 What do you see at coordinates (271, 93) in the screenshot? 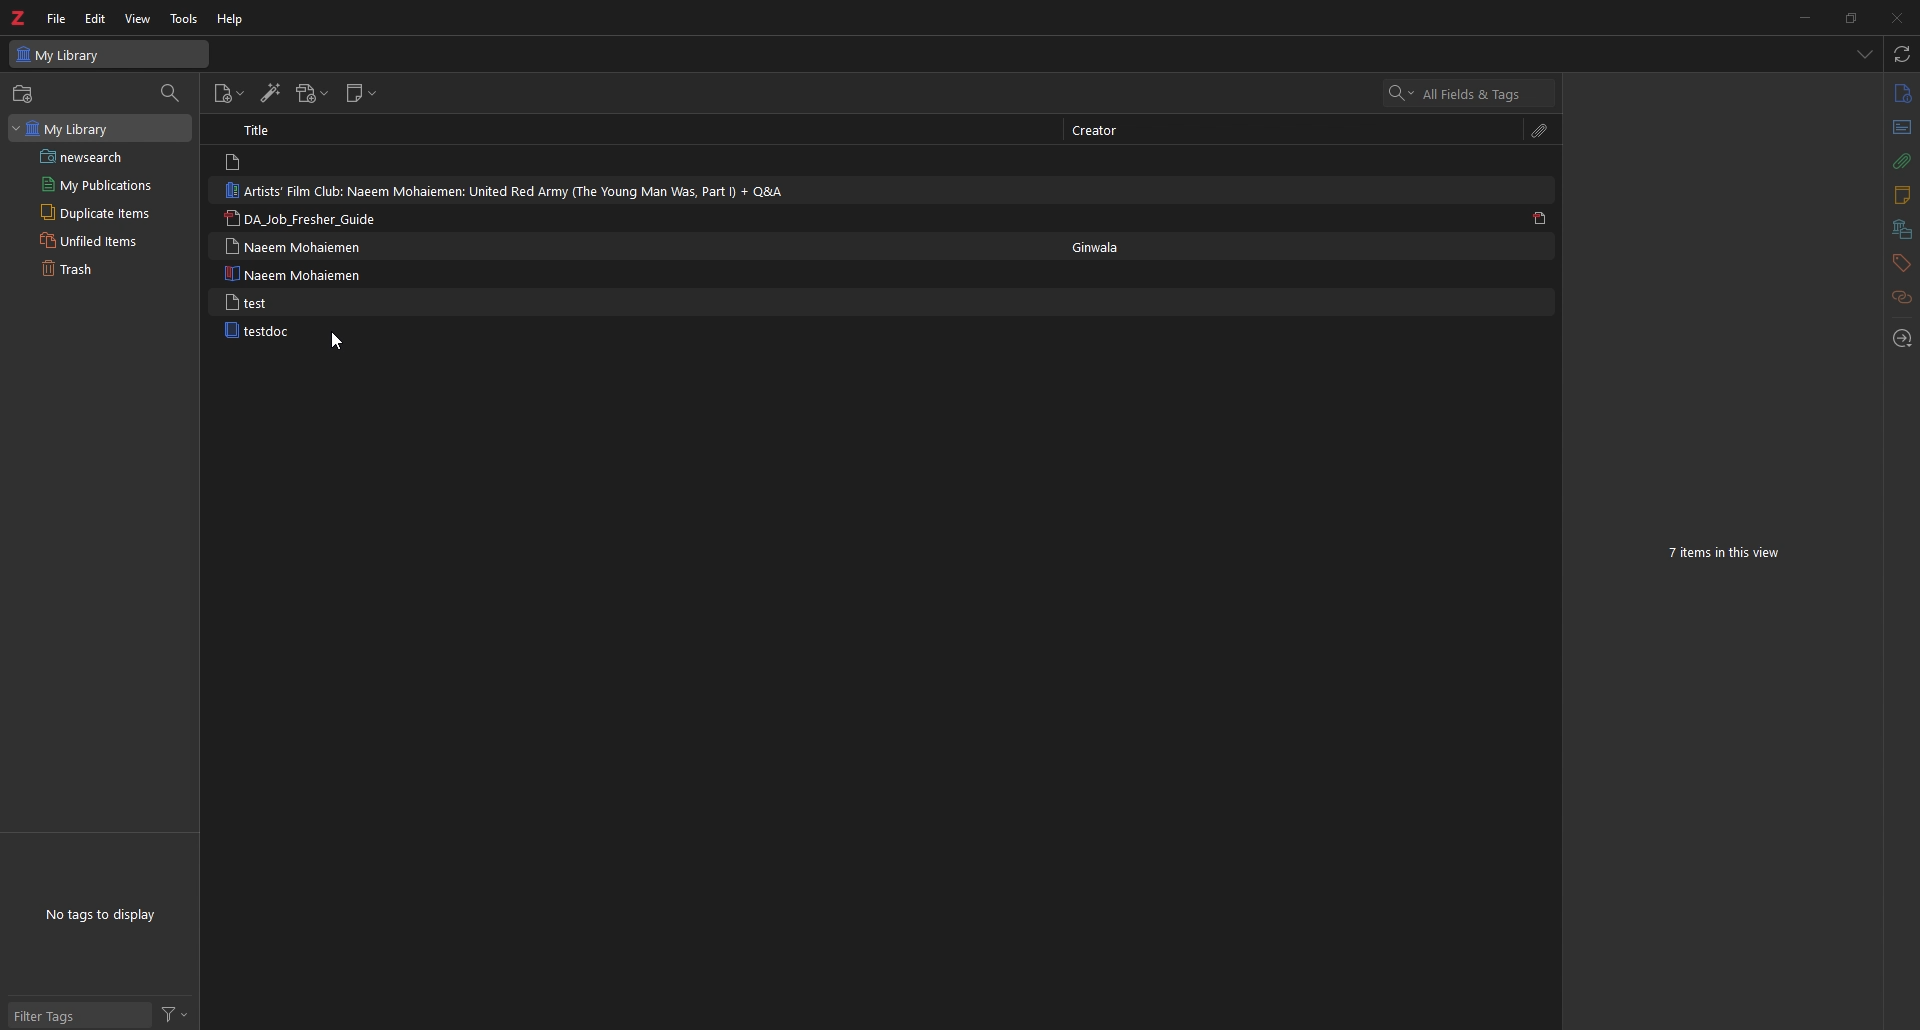
I see `add items by identifier` at bounding box center [271, 93].